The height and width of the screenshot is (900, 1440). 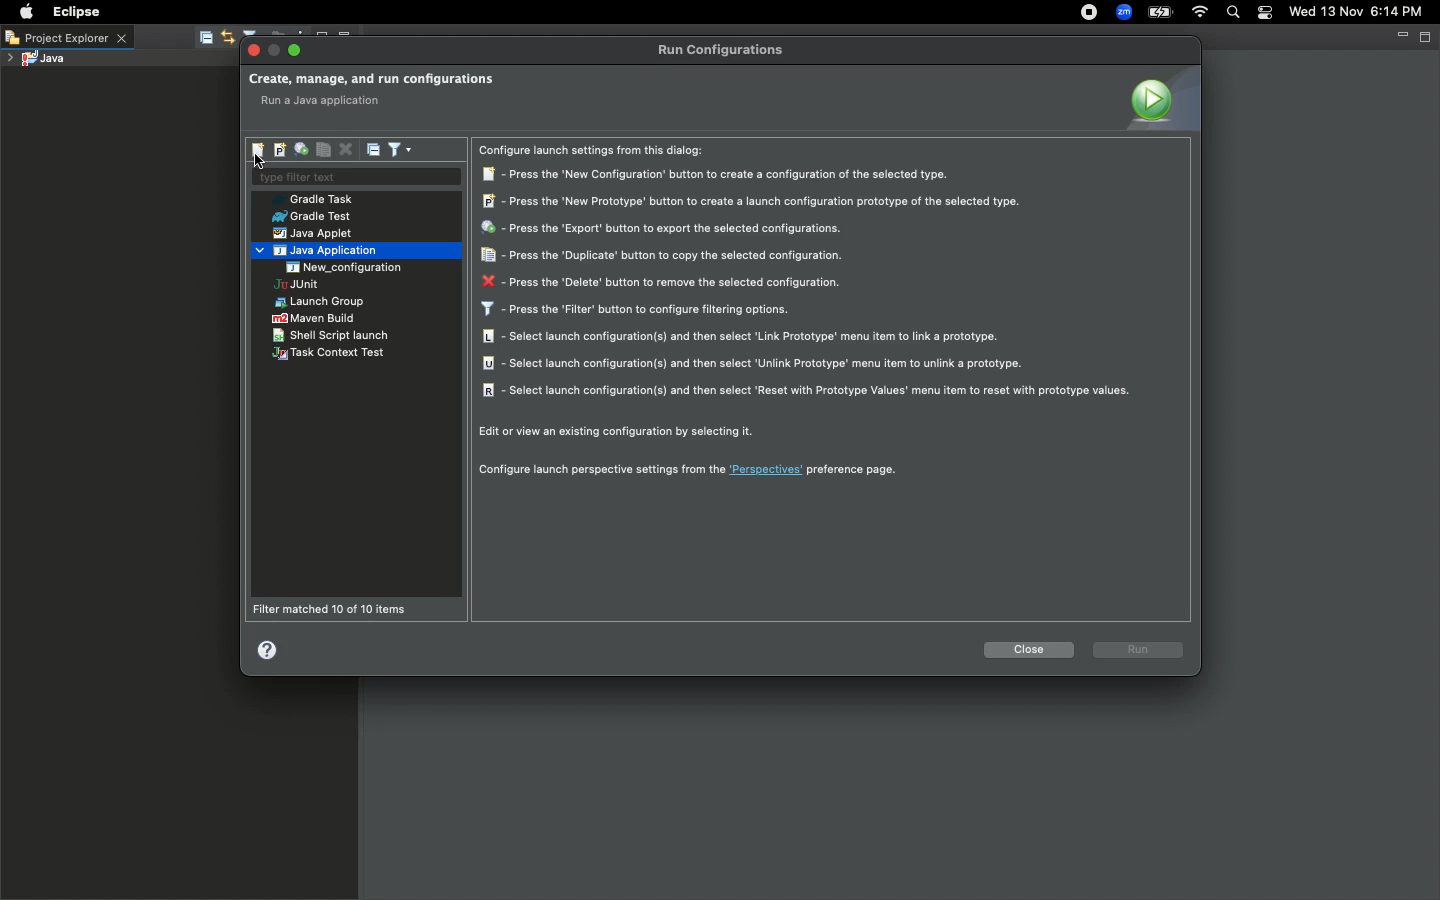 What do you see at coordinates (1401, 35) in the screenshot?
I see `Minimize` at bounding box center [1401, 35].